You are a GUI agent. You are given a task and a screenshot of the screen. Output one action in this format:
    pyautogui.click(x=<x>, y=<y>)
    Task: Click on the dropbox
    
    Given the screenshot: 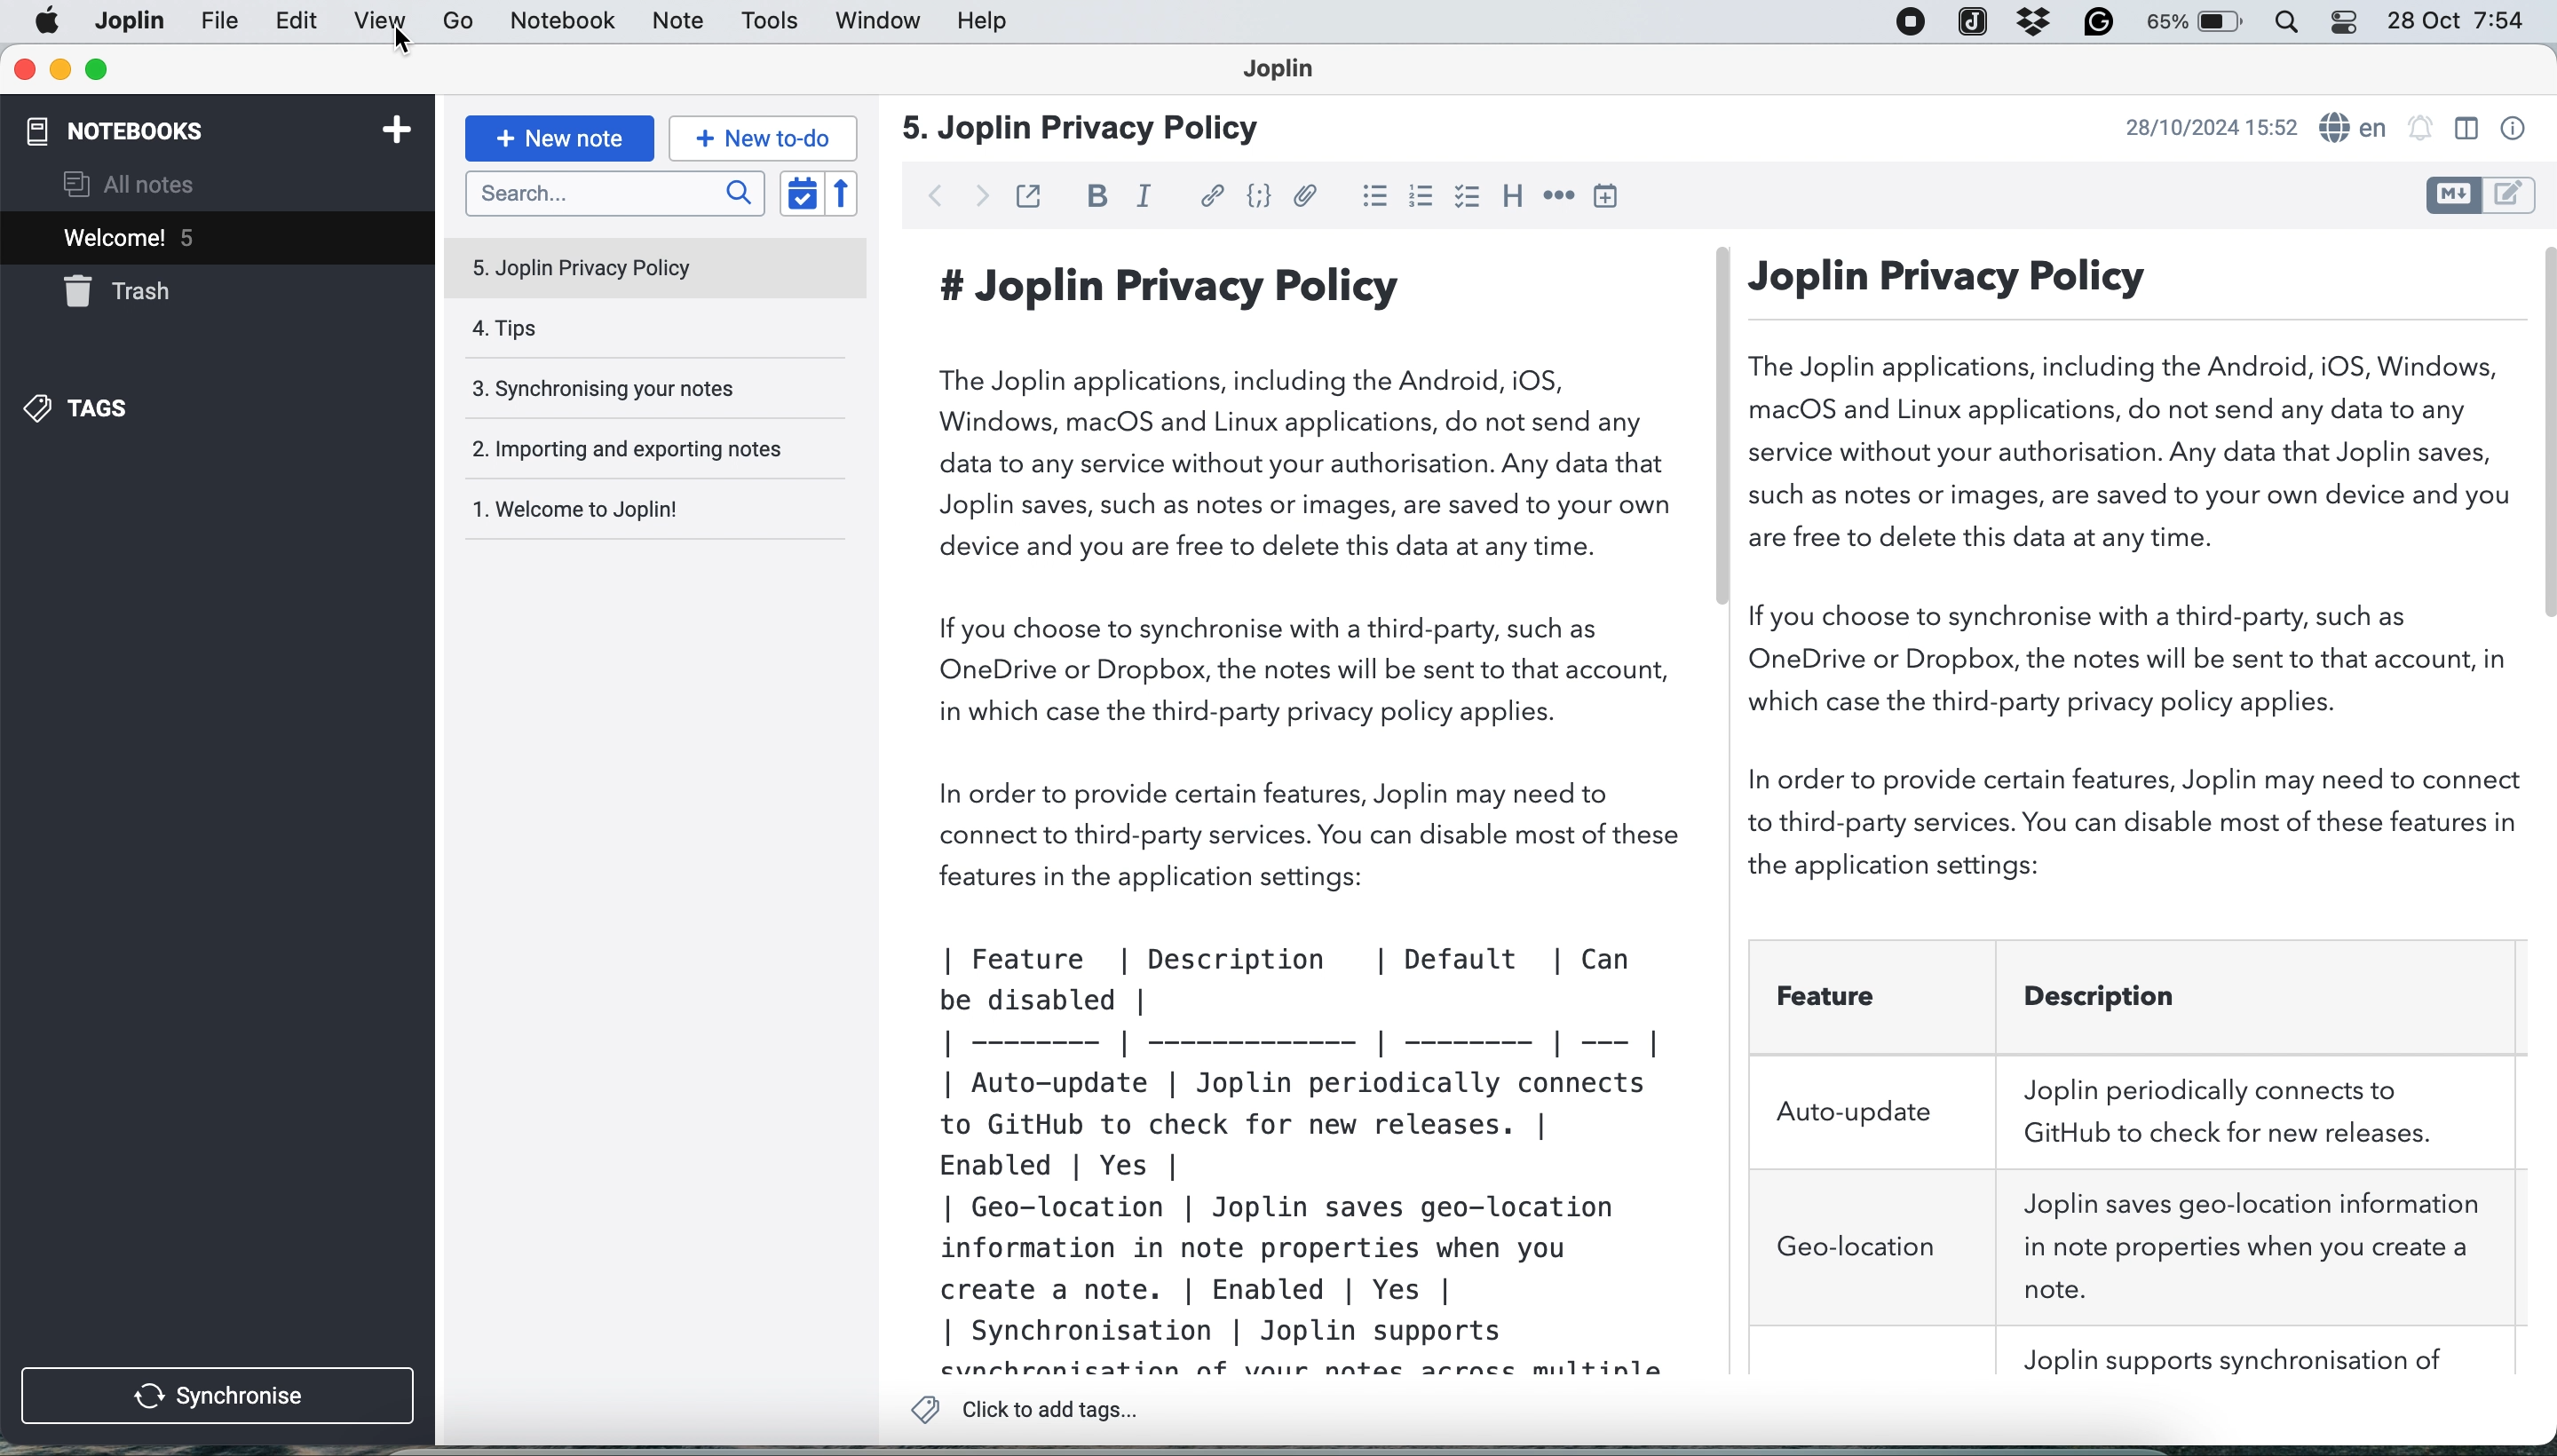 What is the action you would take?
    pyautogui.click(x=2029, y=22)
    